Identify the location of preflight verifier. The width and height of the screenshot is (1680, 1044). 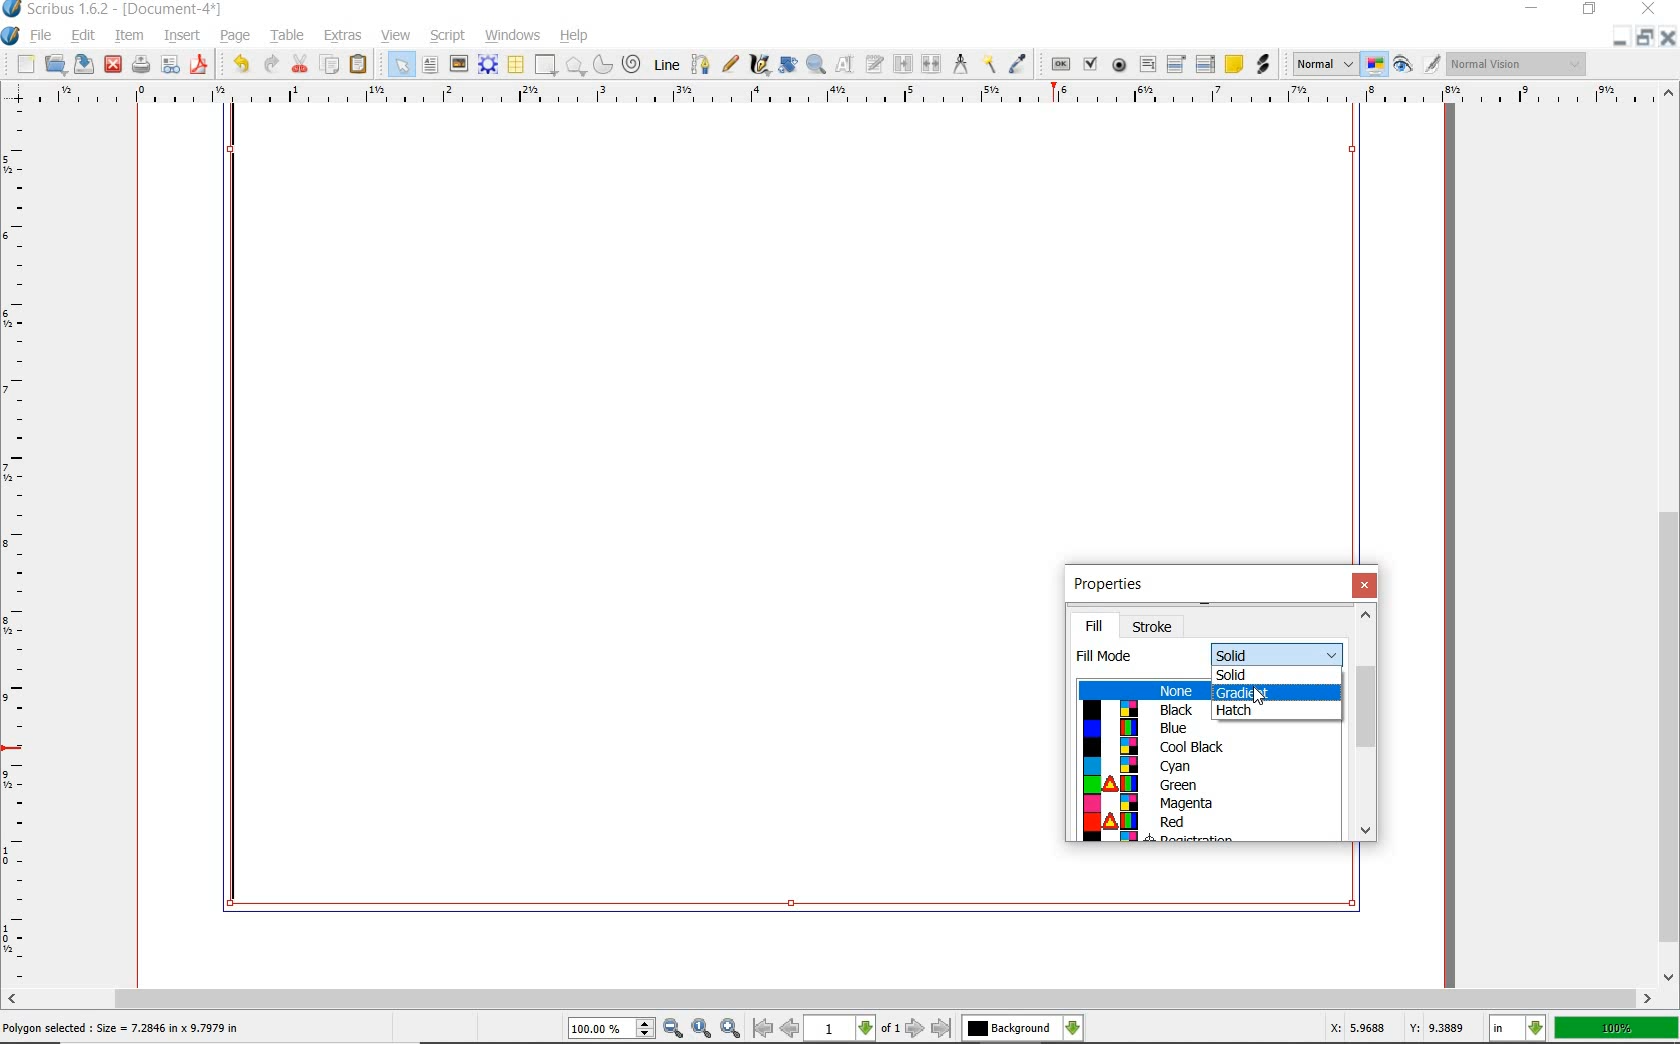
(171, 65).